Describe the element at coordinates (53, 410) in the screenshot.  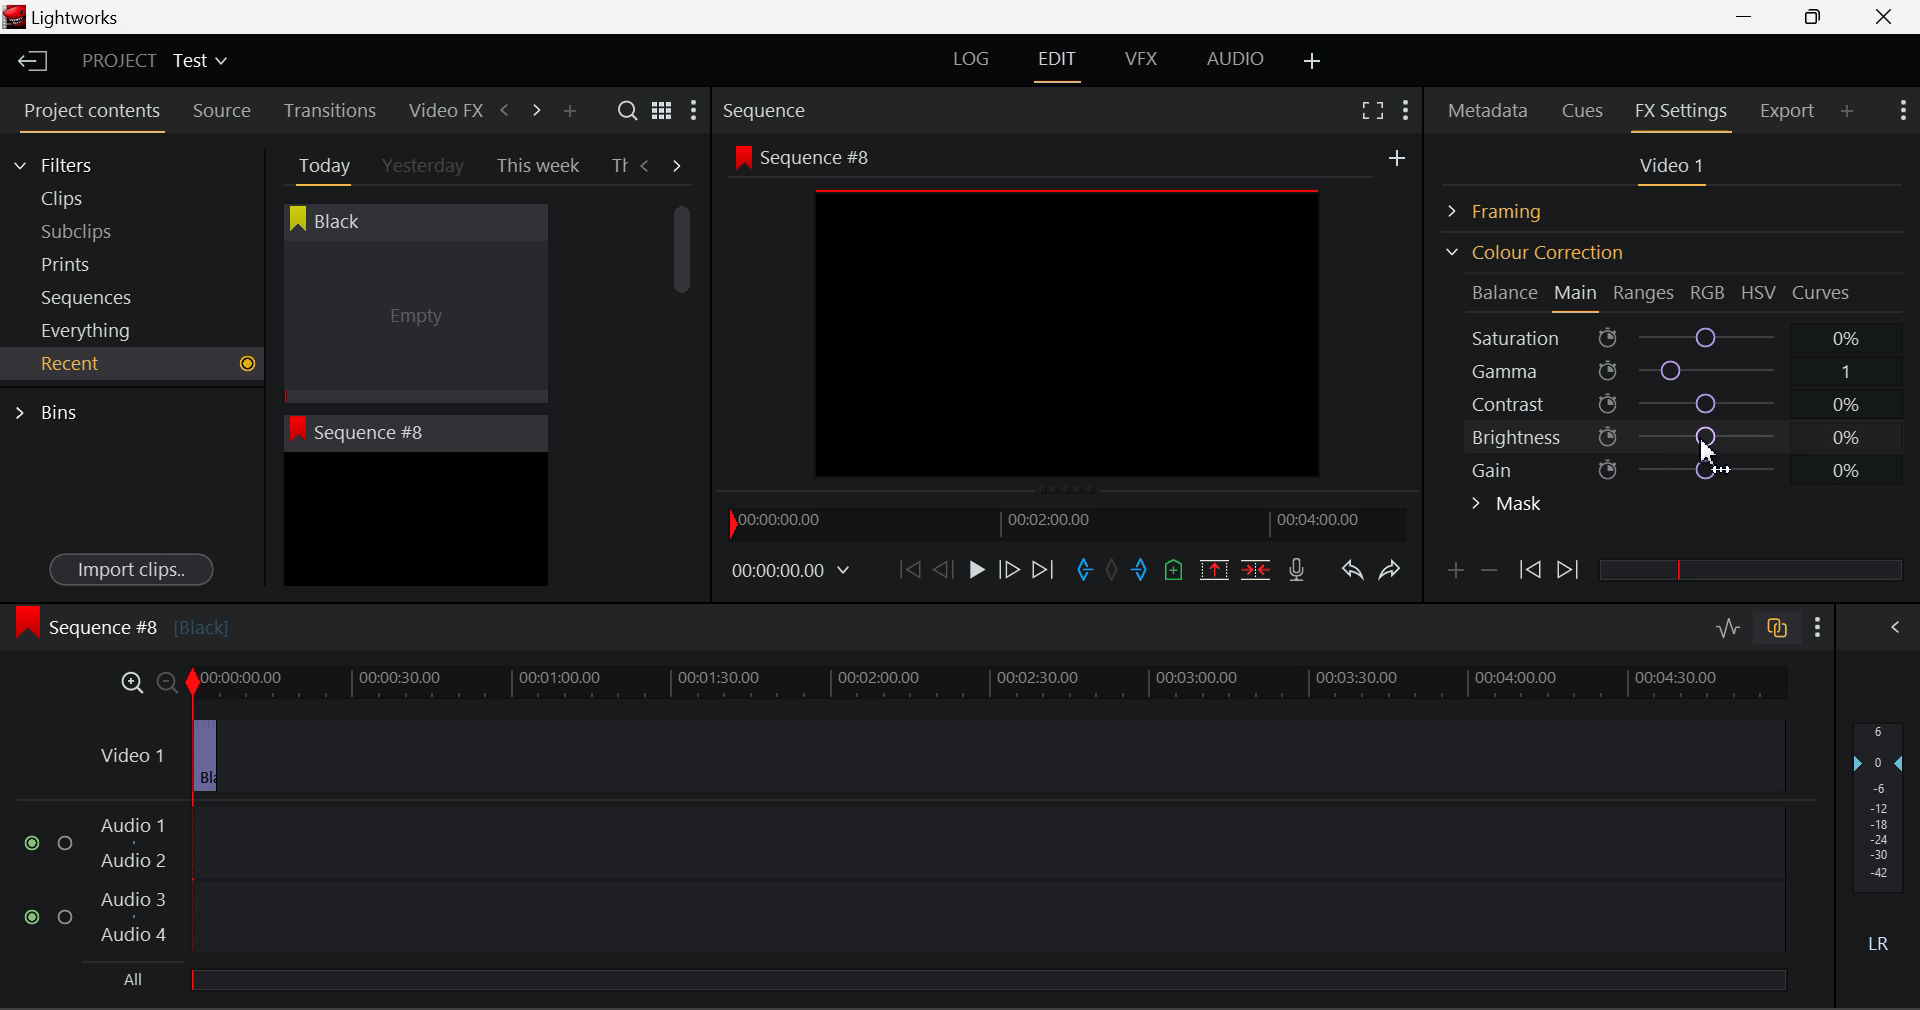
I see `Bins` at that location.